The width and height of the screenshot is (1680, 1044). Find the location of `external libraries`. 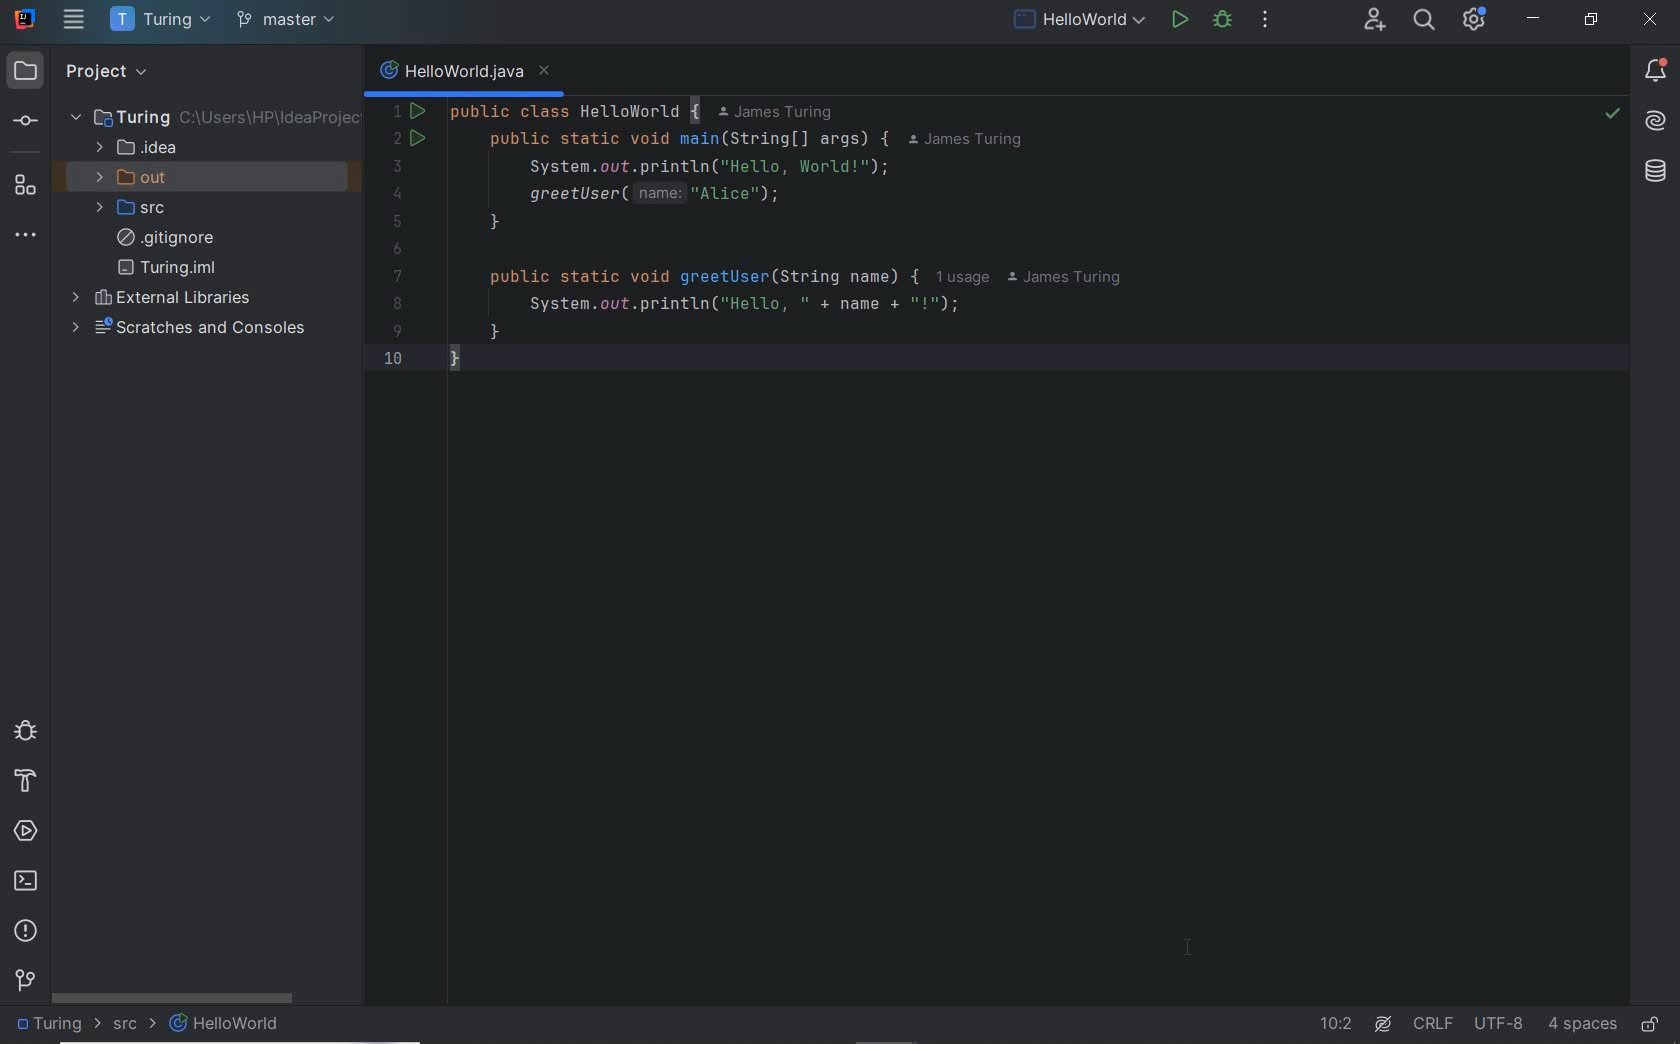

external libraries is located at coordinates (161, 299).